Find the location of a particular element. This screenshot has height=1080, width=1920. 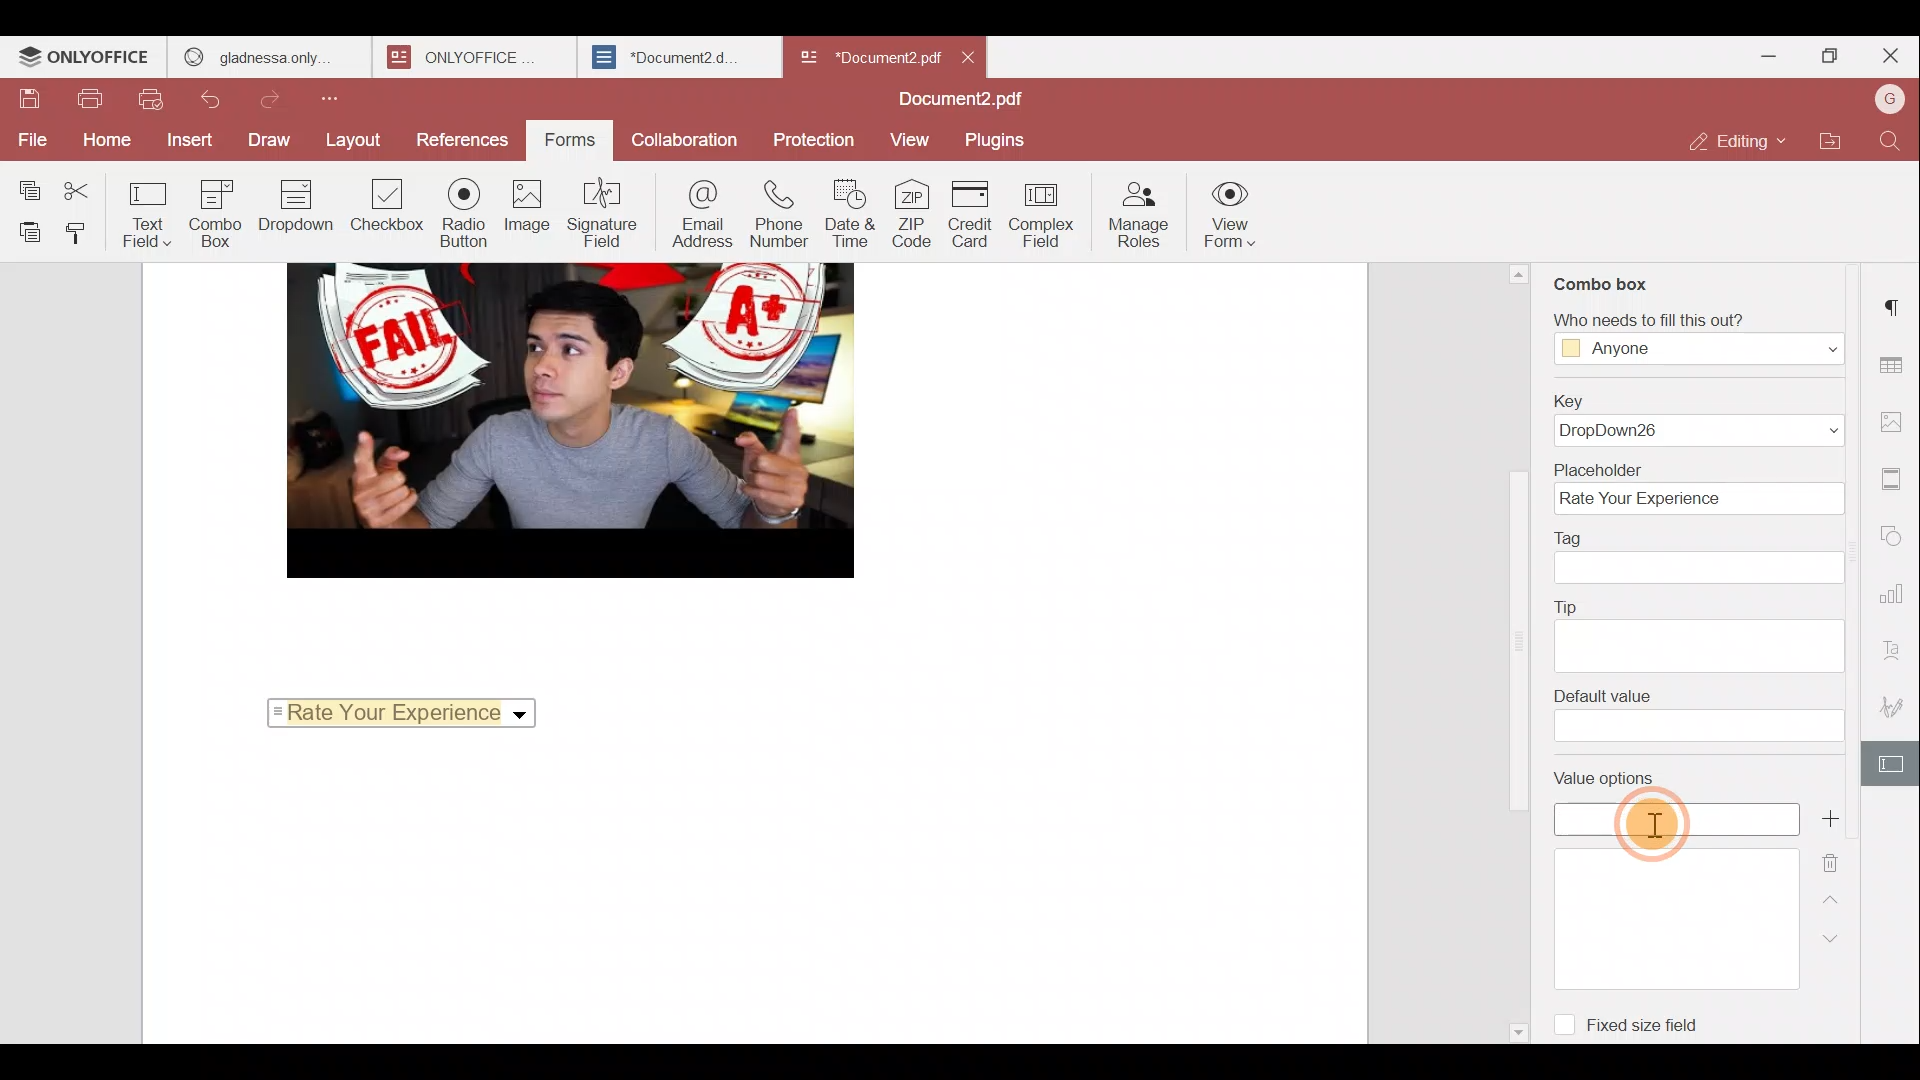

Chart settings is located at coordinates (1897, 596).